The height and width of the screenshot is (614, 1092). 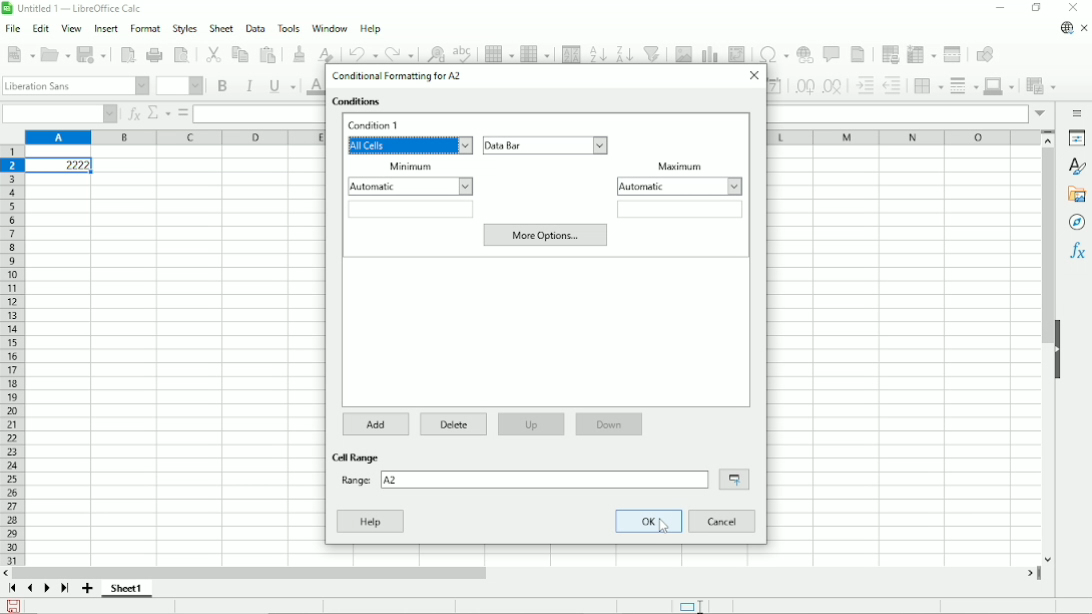 What do you see at coordinates (1065, 29) in the screenshot?
I see `Update available` at bounding box center [1065, 29].